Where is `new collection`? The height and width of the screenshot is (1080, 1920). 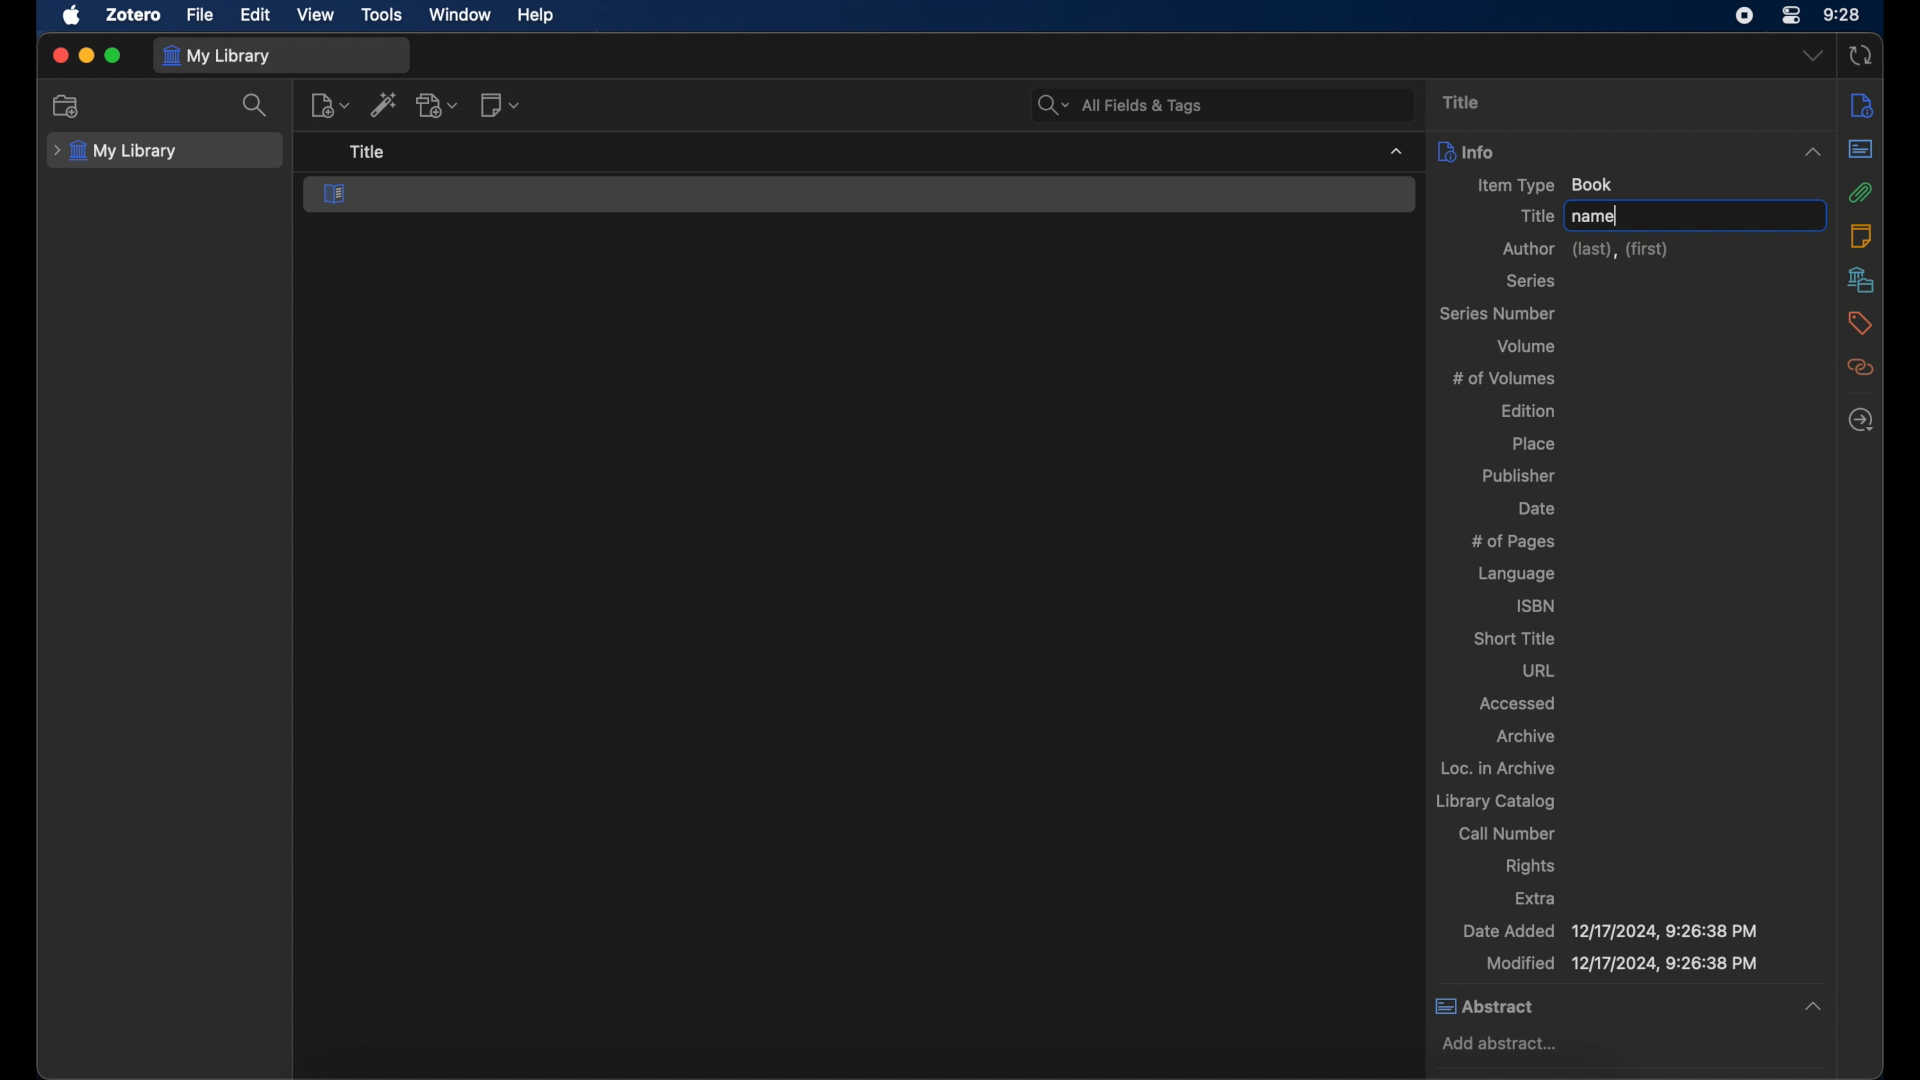 new collection is located at coordinates (65, 105).